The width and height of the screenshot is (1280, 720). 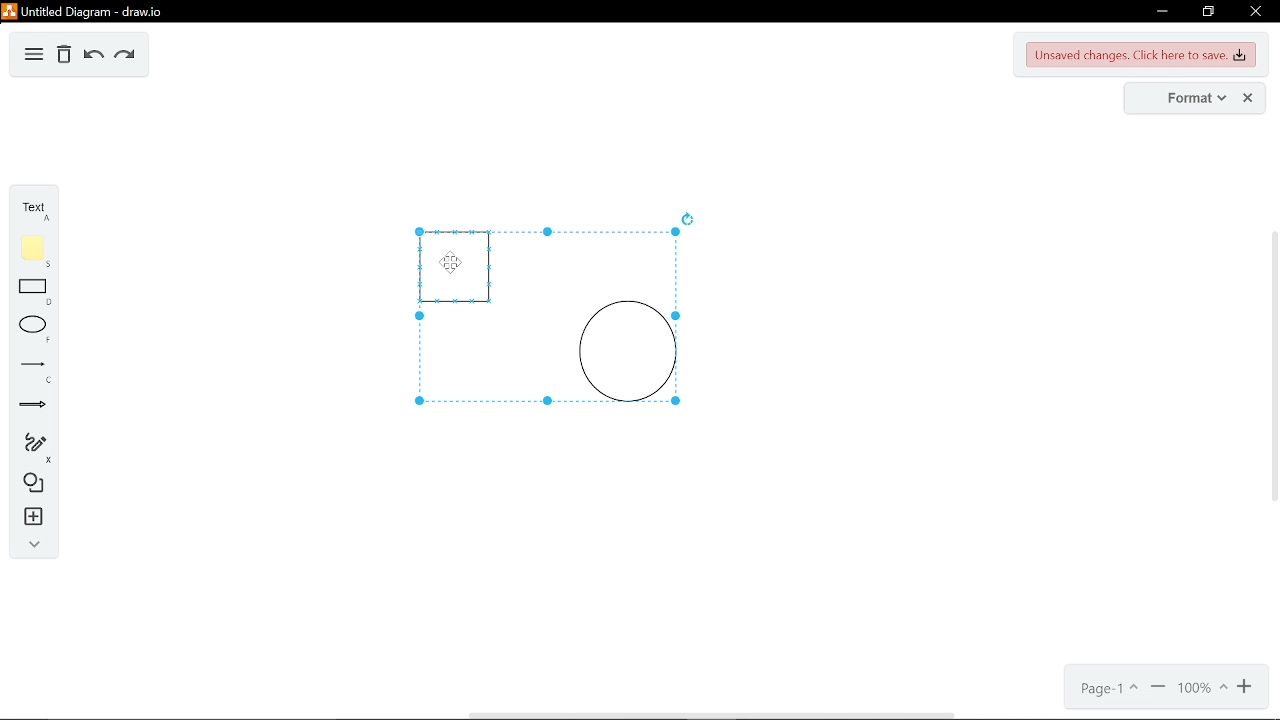 I want to click on minimize, so click(x=1159, y=12).